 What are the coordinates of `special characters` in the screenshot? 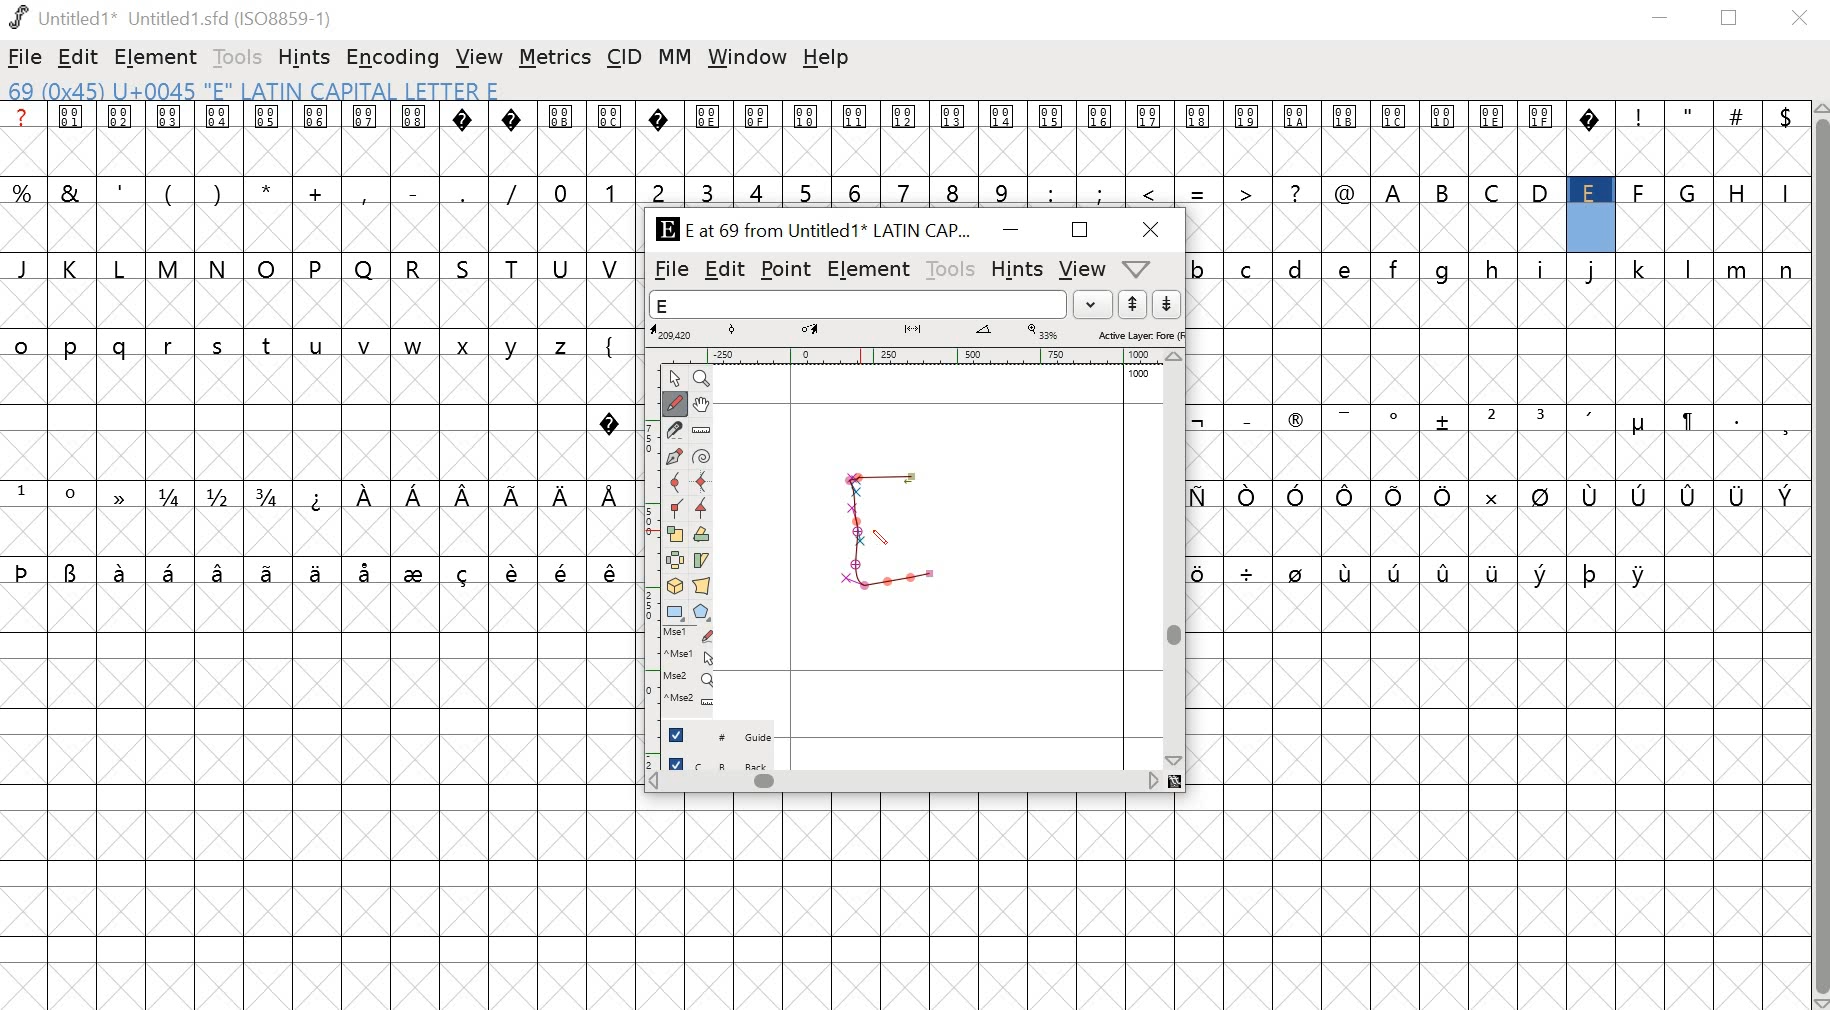 It's located at (317, 573).